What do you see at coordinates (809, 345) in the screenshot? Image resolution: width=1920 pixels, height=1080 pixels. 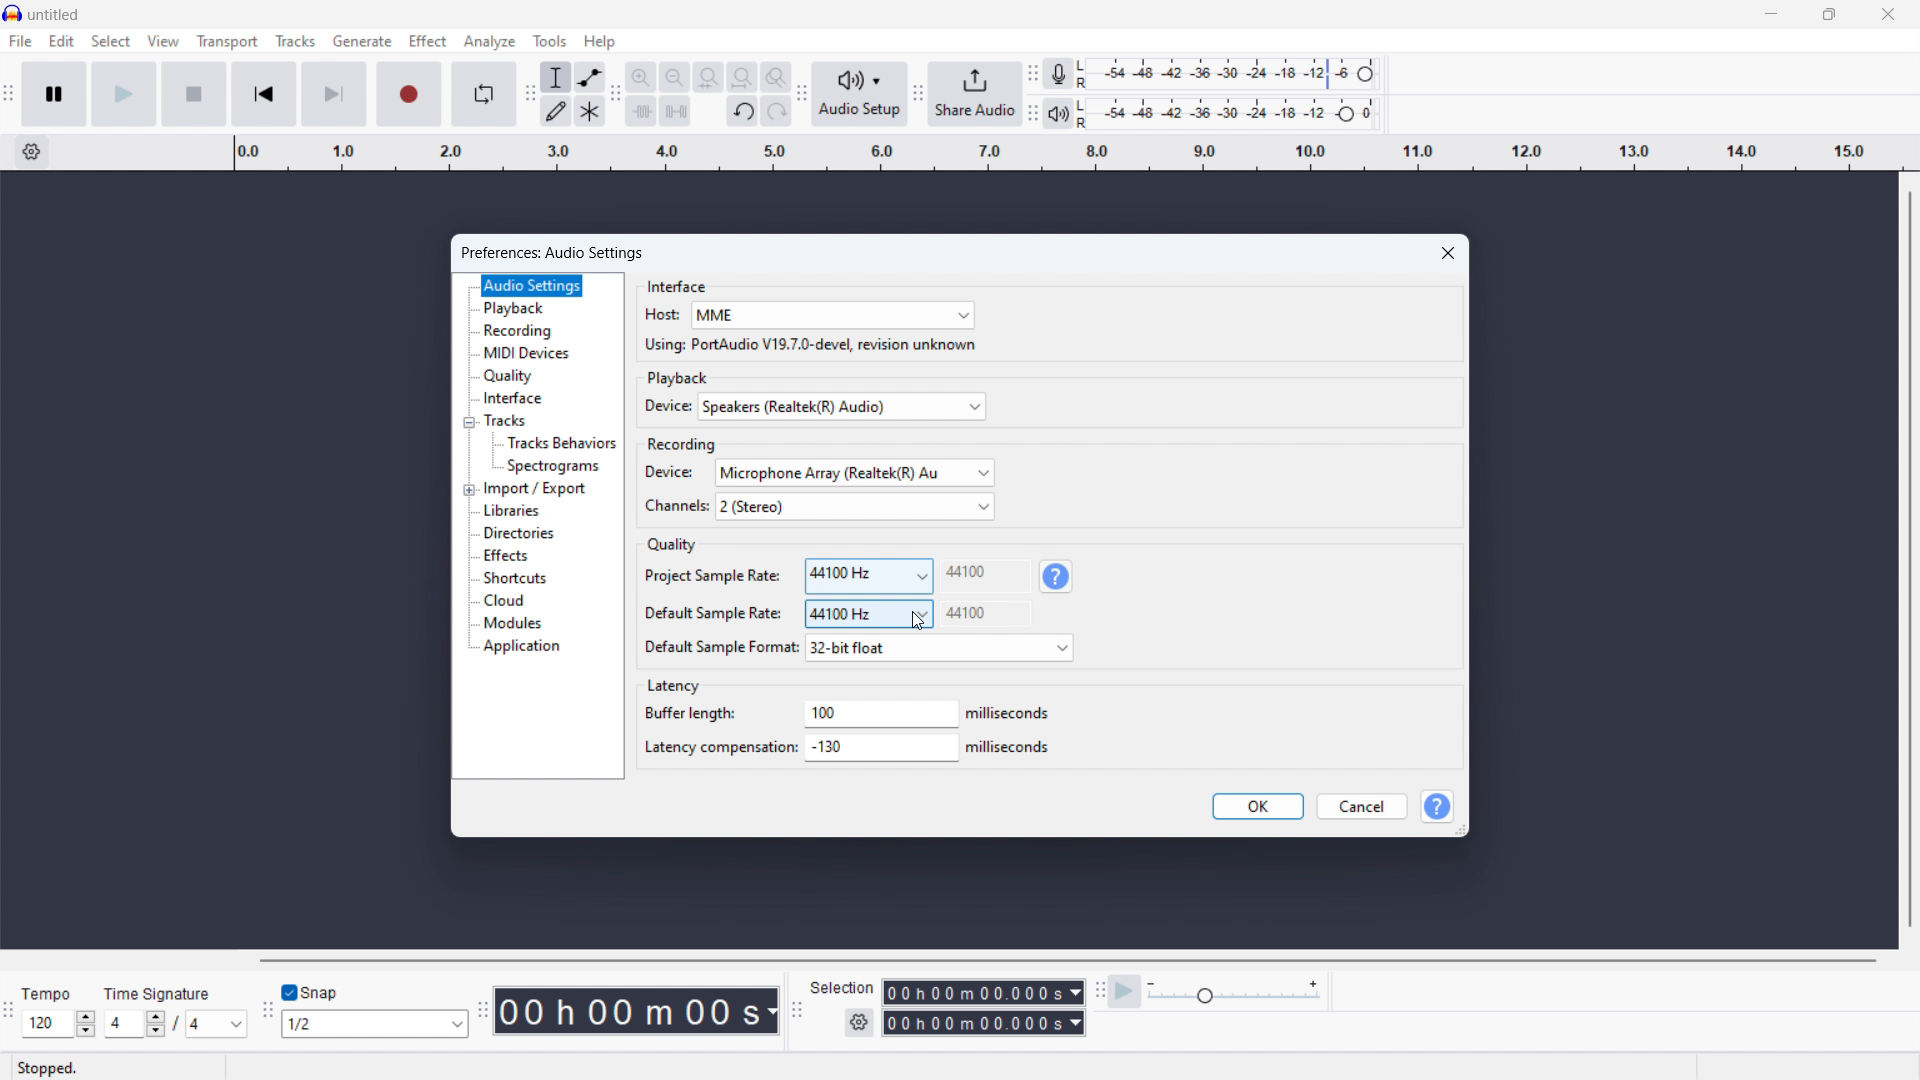 I see `Using: port audio V19 .7 .0 devel, revision unknown ` at bounding box center [809, 345].